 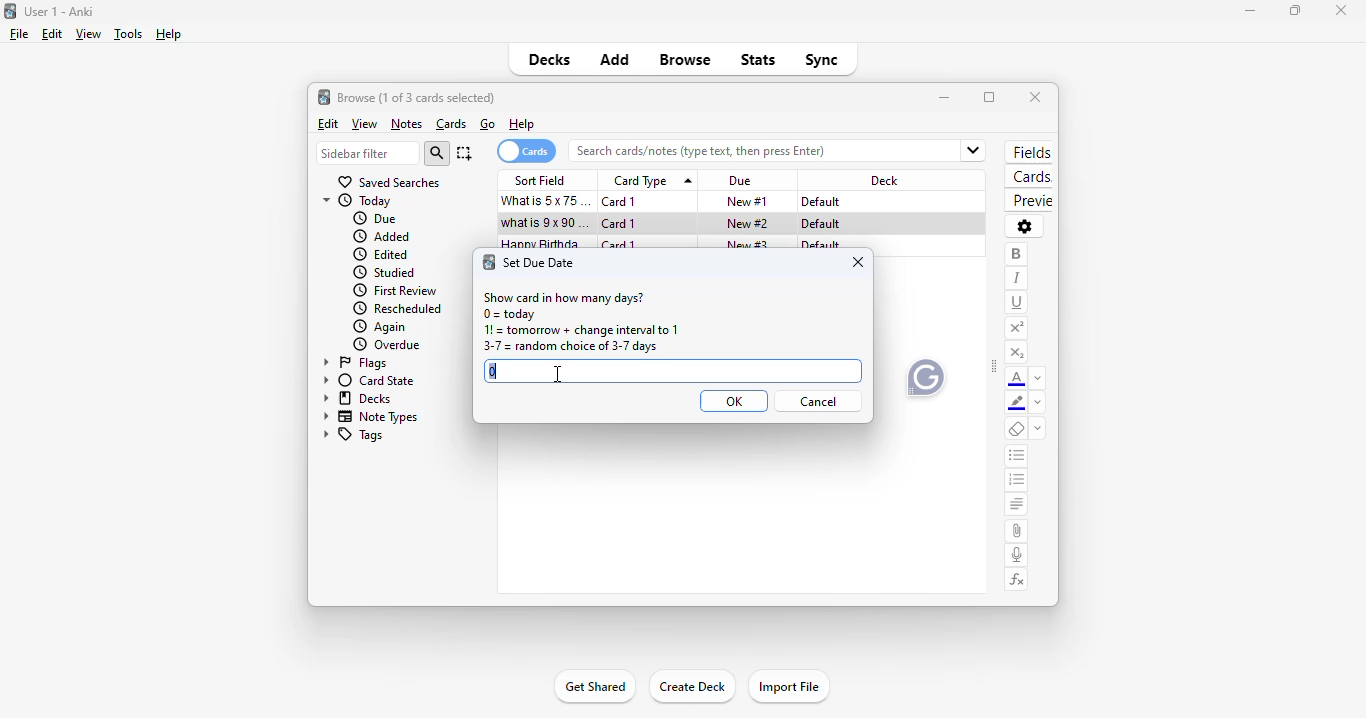 What do you see at coordinates (369, 153) in the screenshot?
I see `sidebar filter` at bounding box center [369, 153].